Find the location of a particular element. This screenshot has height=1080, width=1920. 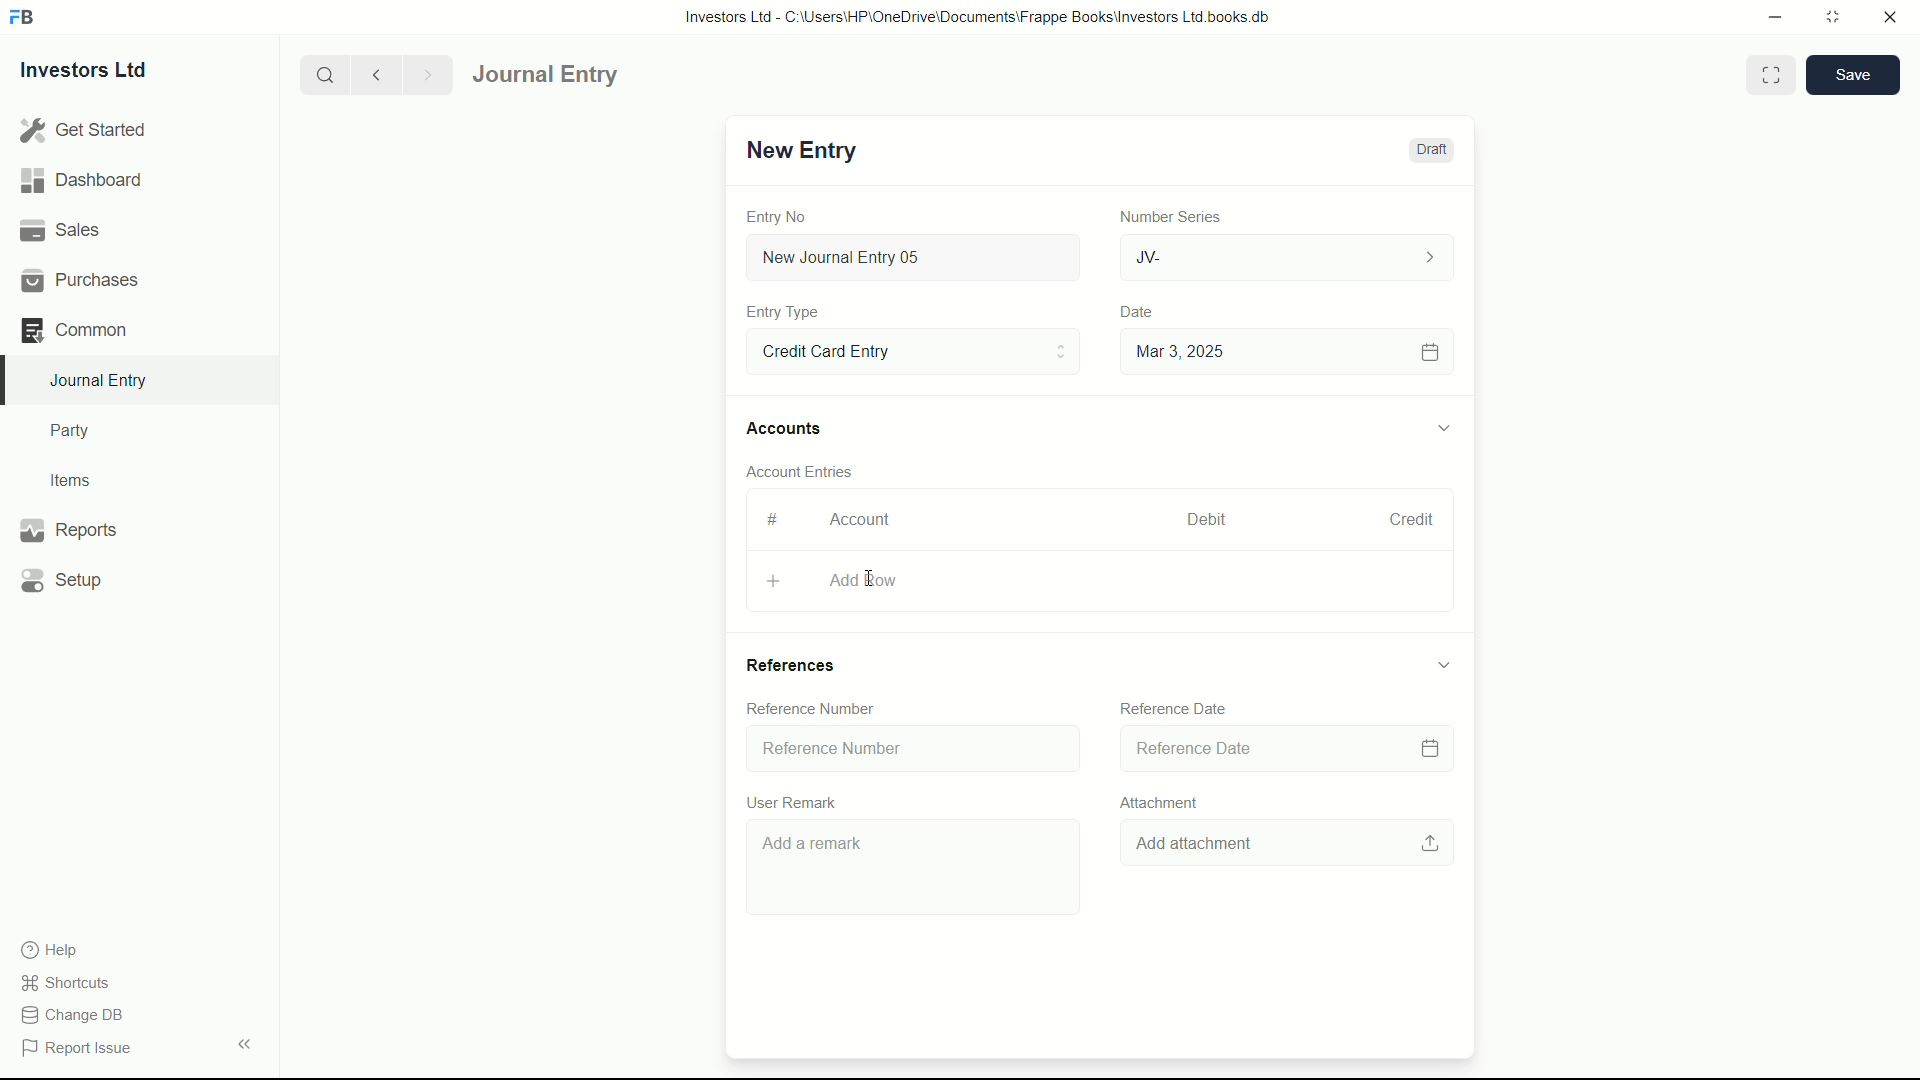

FrappeBooks logo is located at coordinates (22, 18).